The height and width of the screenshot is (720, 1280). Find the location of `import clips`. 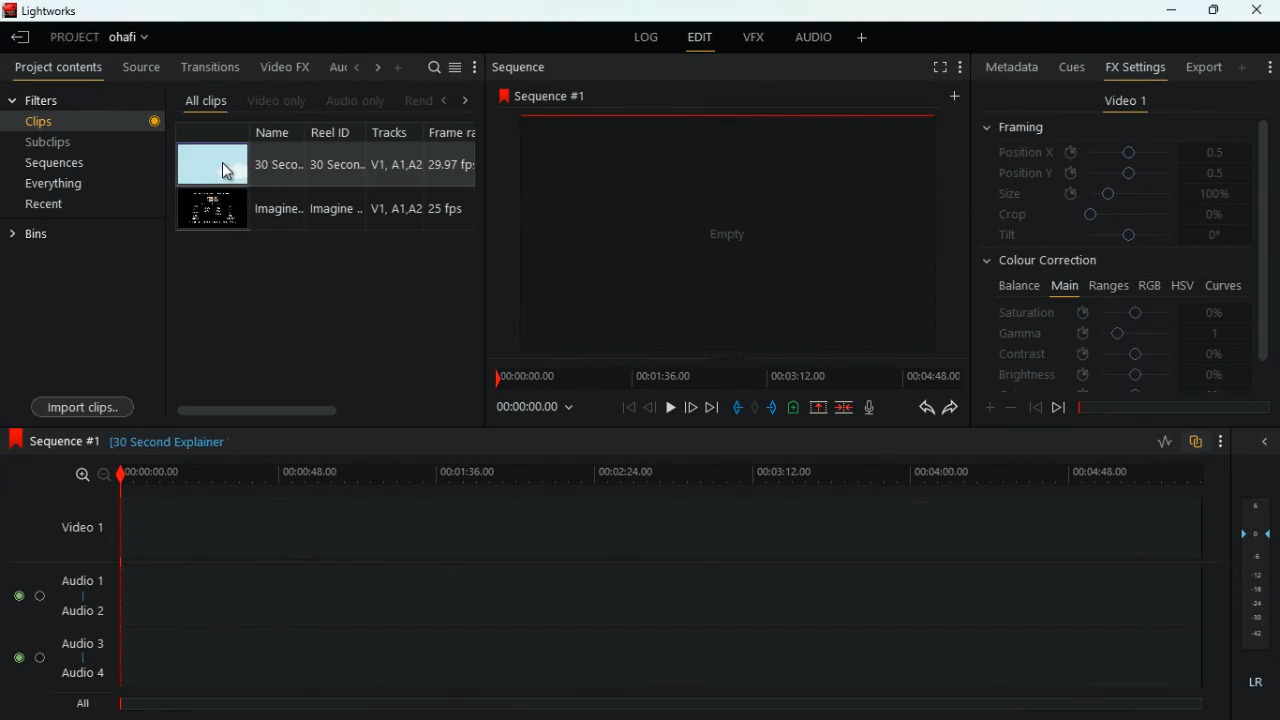

import clips is located at coordinates (82, 407).